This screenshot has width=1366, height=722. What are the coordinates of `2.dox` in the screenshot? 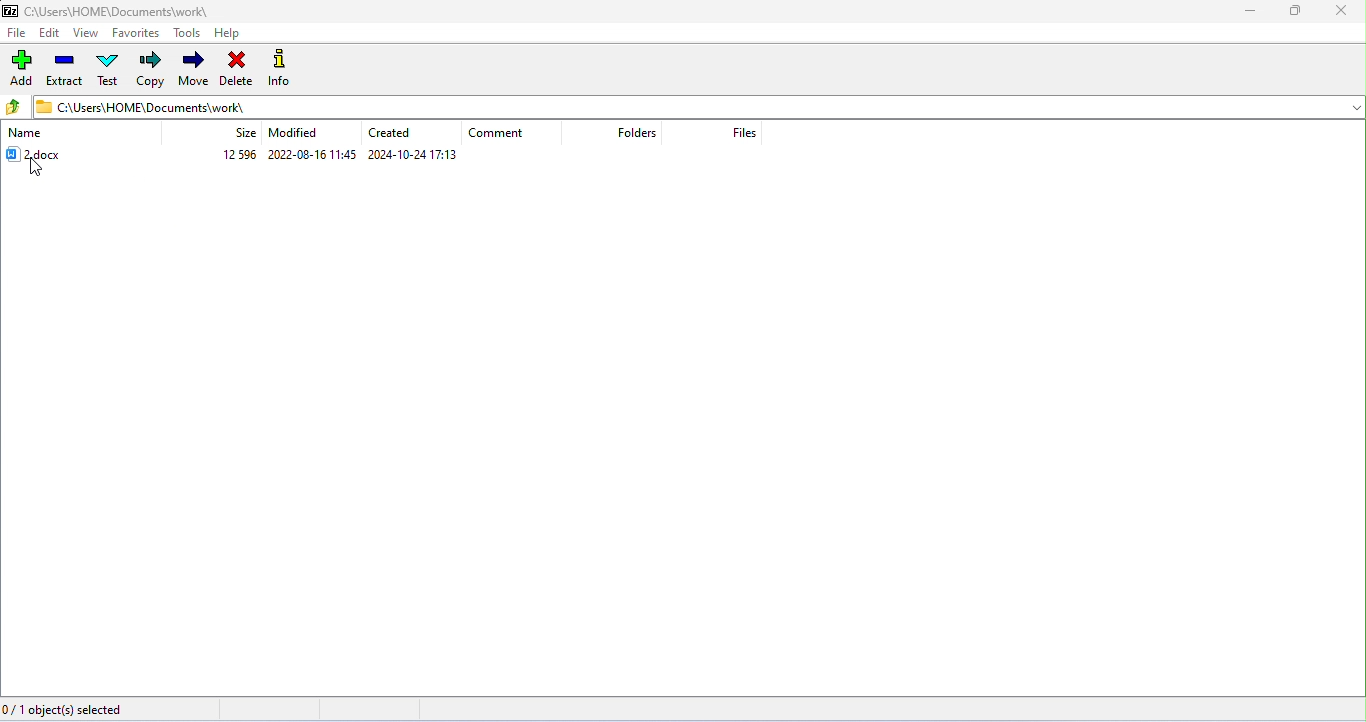 It's located at (44, 154).